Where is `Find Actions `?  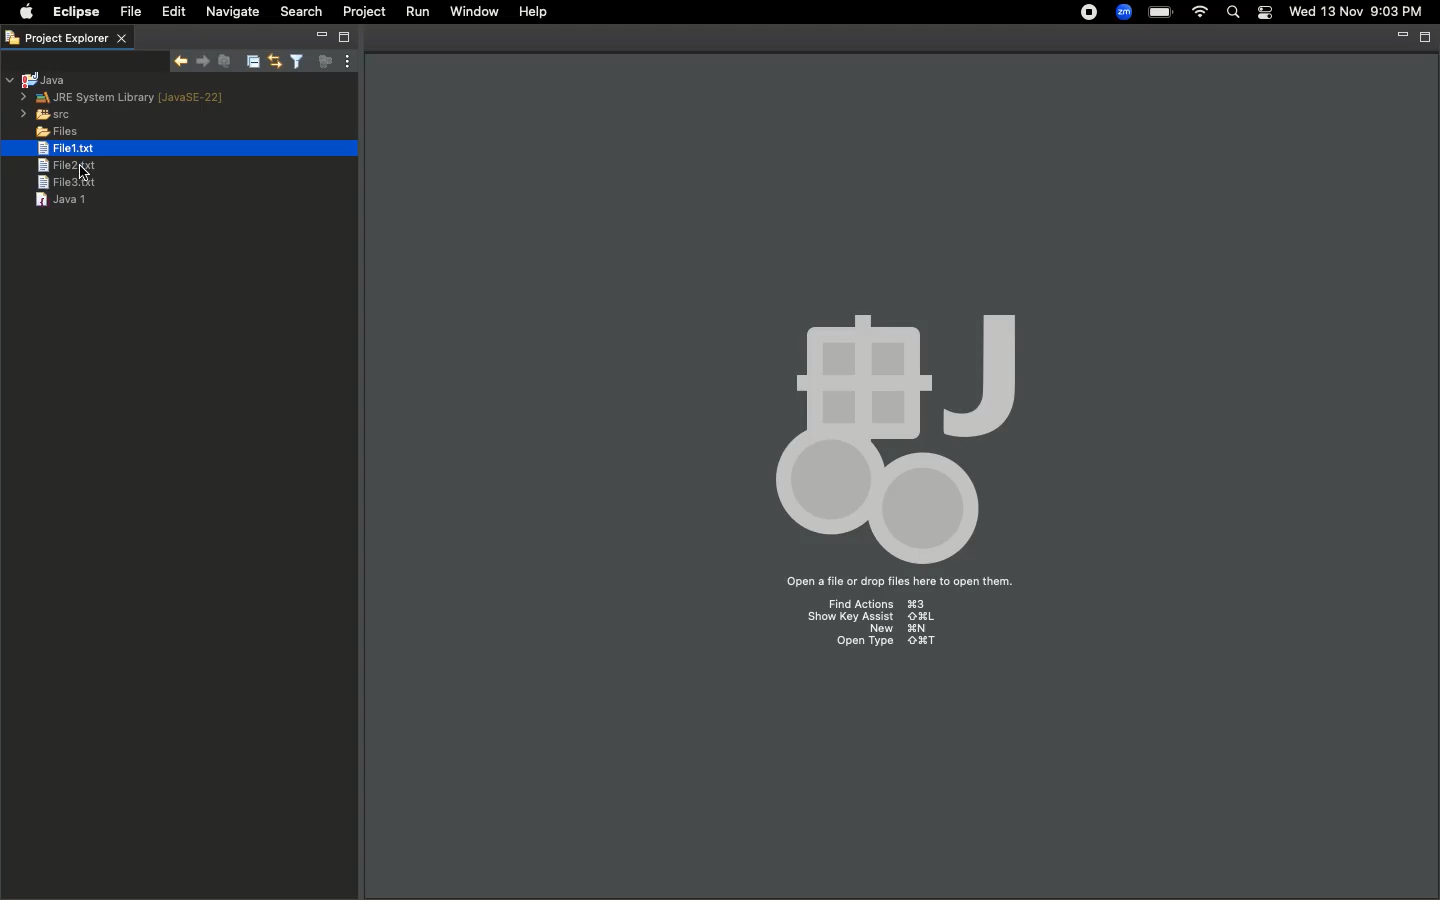 Find Actions  is located at coordinates (886, 605).